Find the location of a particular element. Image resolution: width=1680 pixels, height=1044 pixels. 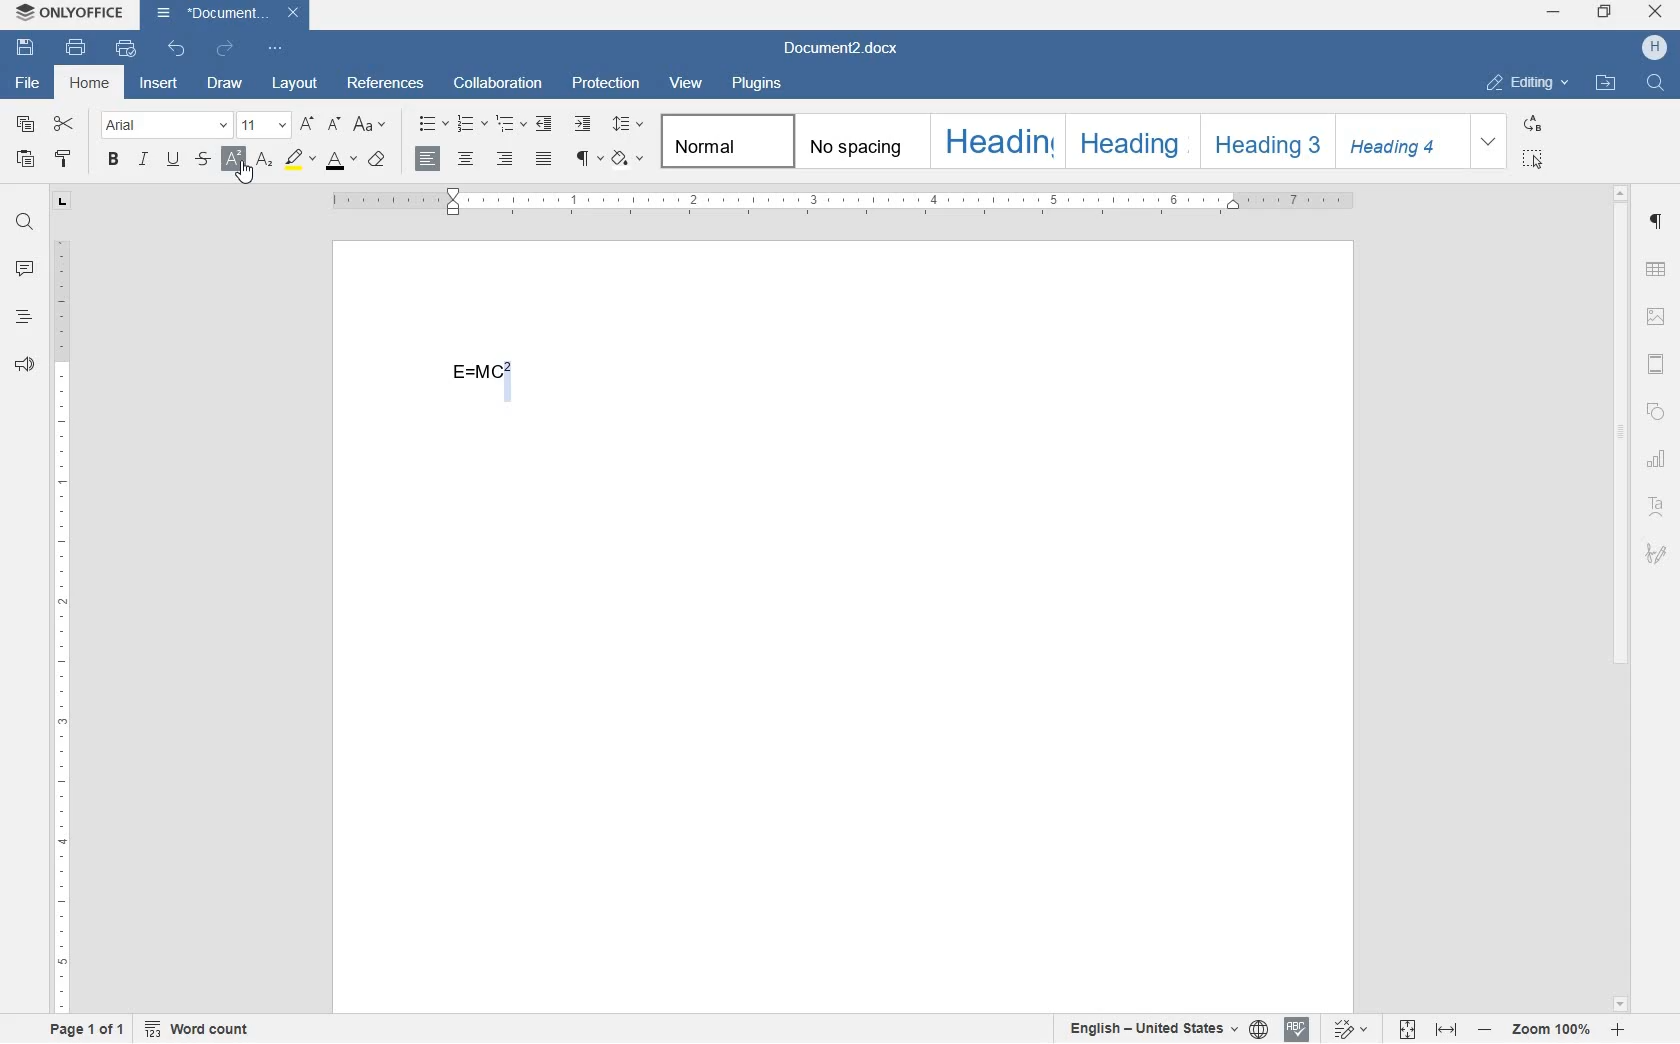

cut is located at coordinates (66, 122).